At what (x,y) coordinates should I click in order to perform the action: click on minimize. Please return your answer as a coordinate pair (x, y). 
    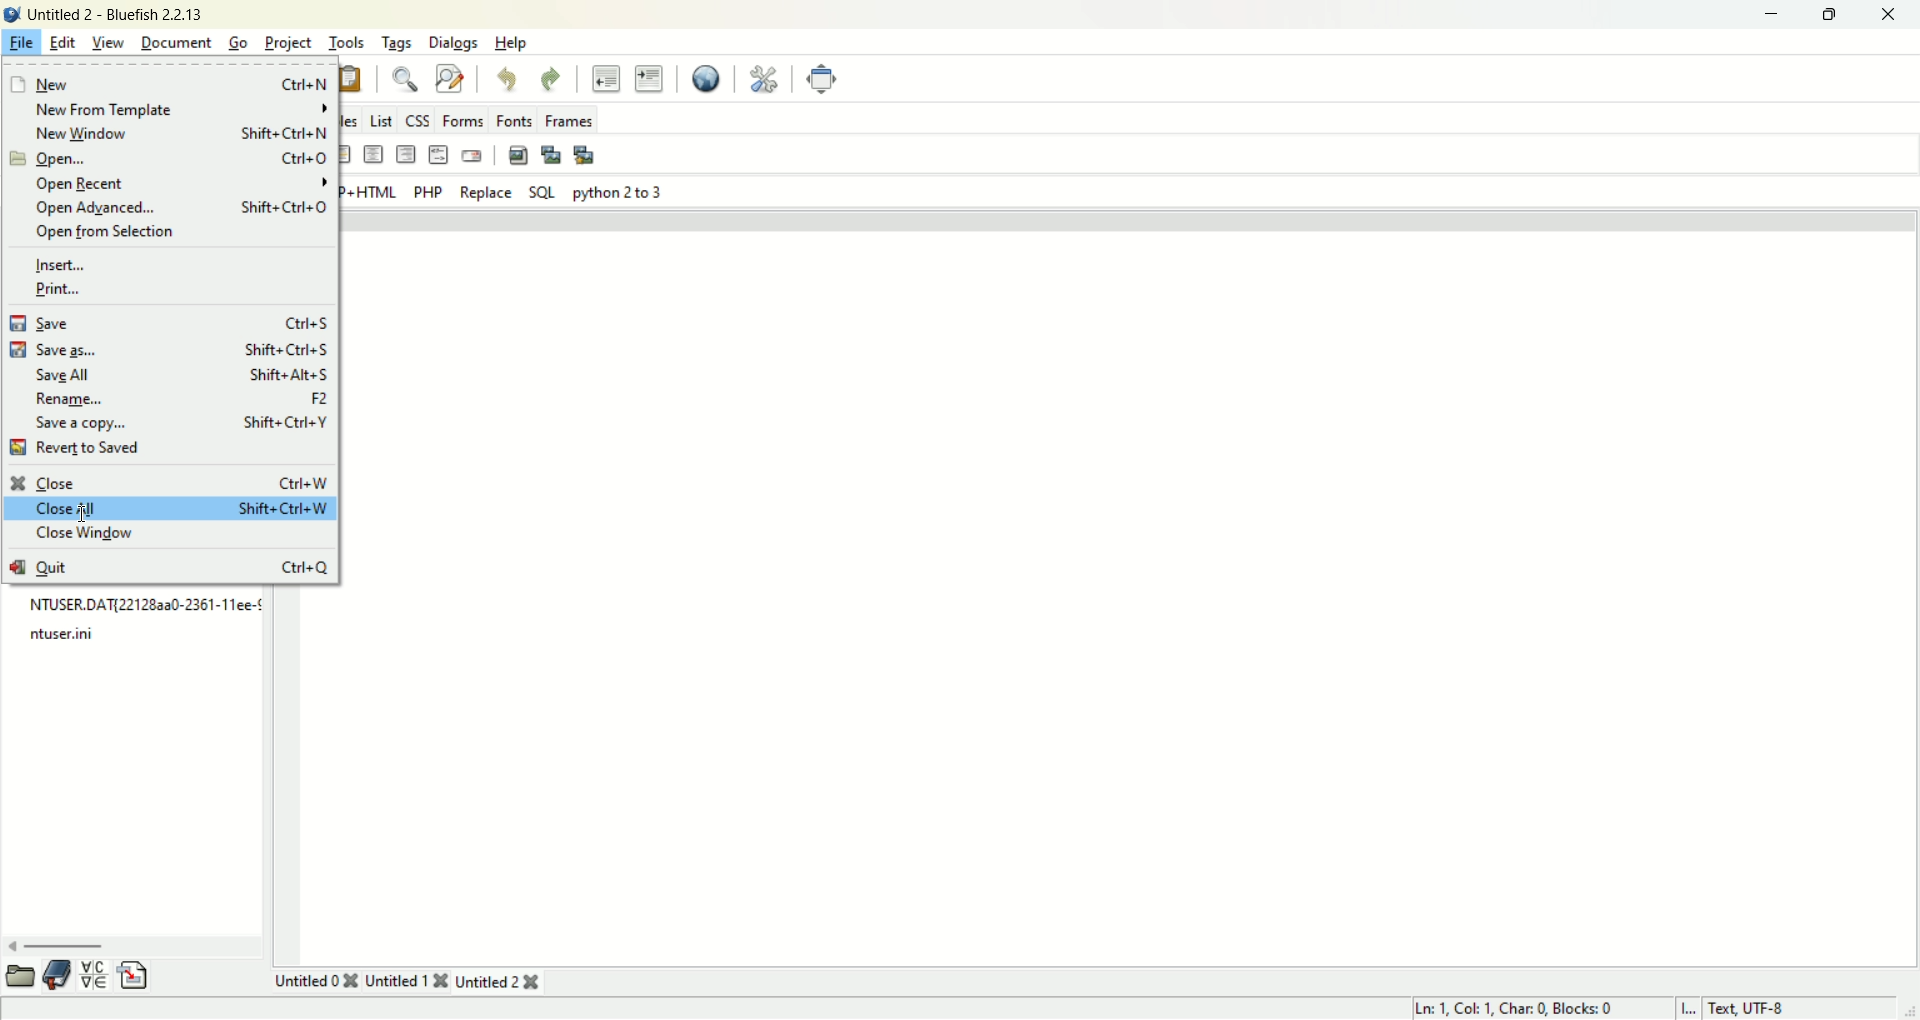
    Looking at the image, I should click on (1769, 15).